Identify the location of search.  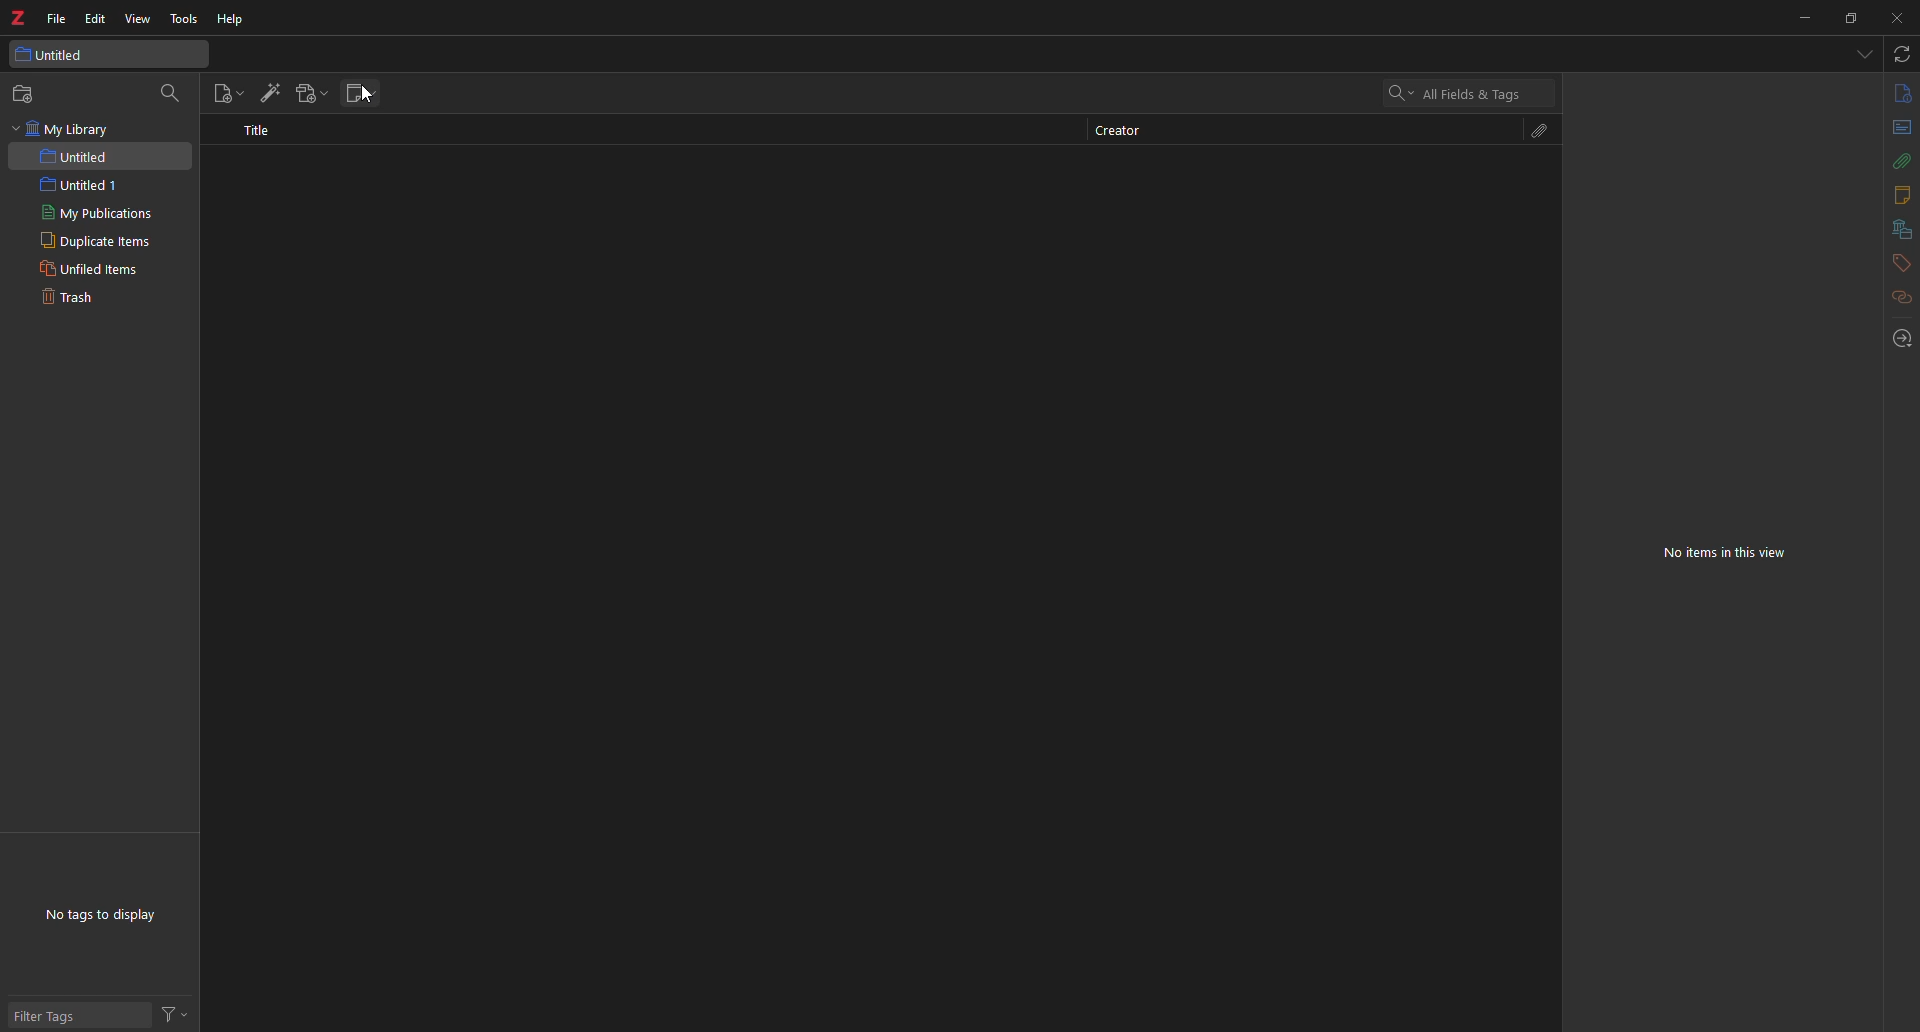
(172, 95).